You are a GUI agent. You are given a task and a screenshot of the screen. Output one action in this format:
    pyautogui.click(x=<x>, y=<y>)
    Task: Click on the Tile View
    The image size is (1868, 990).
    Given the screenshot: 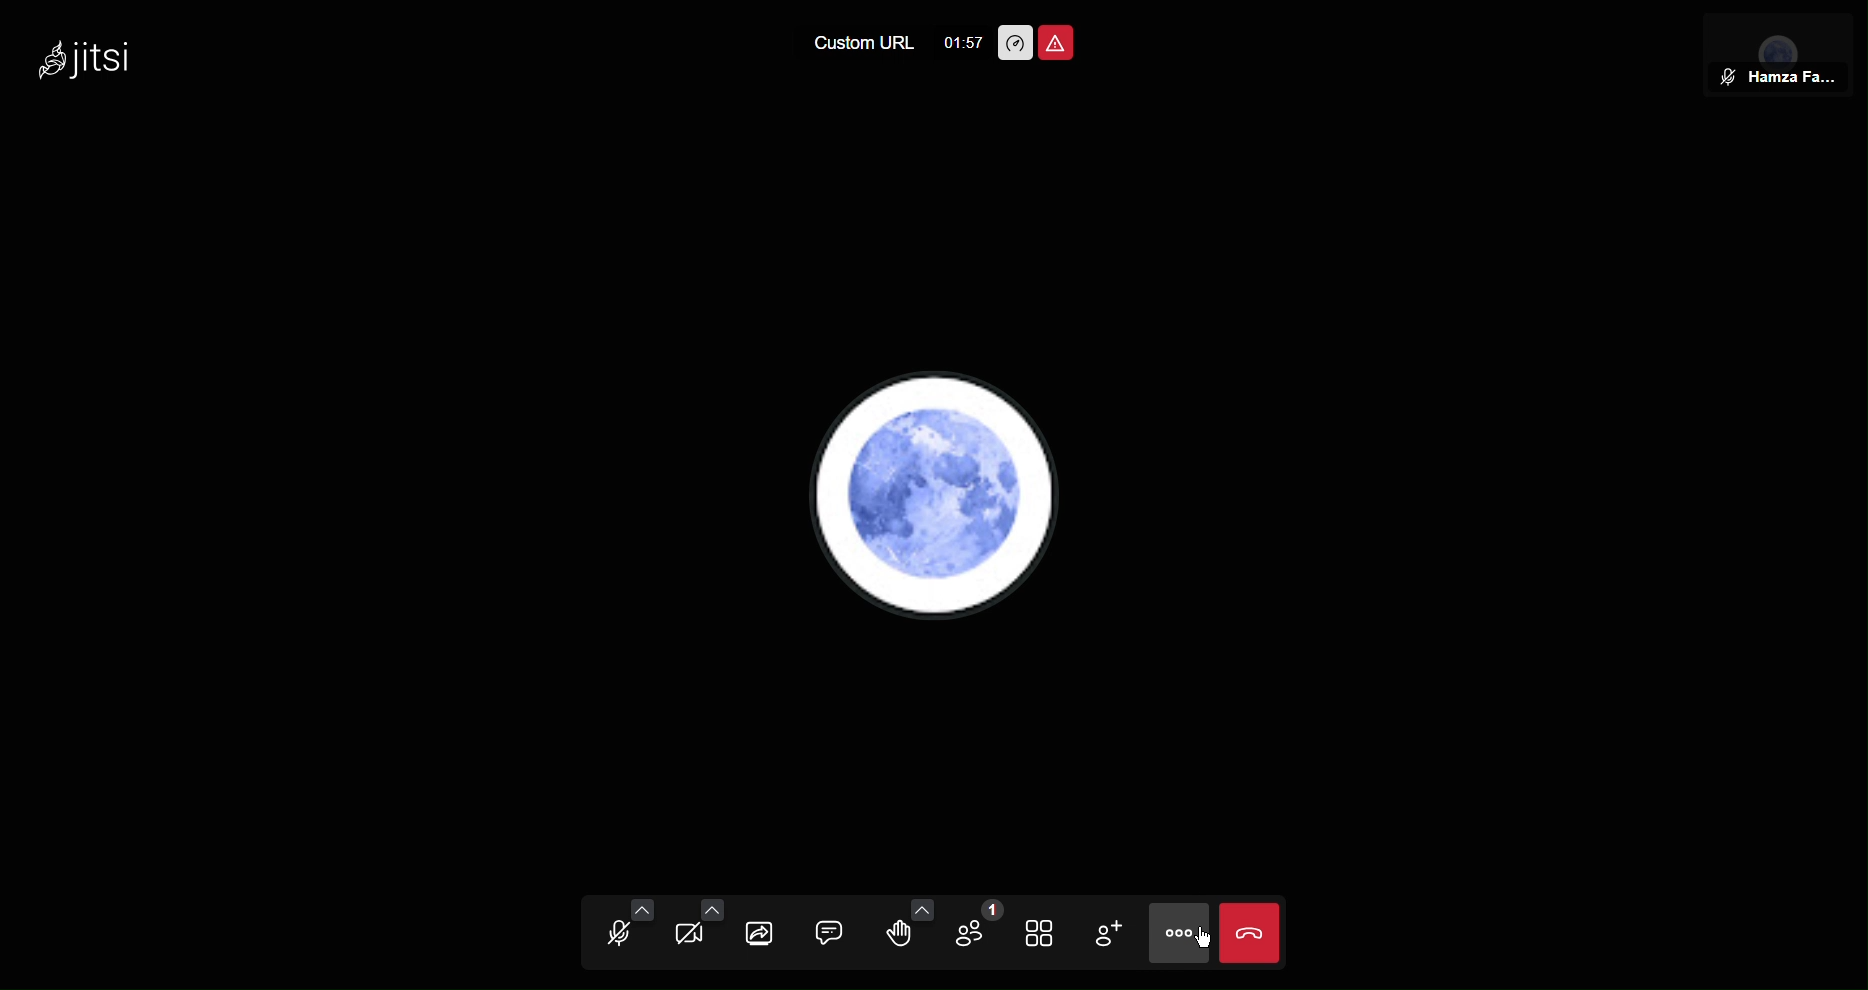 What is the action you would take?
    pyautogui.click(x=1048, y=934)
    